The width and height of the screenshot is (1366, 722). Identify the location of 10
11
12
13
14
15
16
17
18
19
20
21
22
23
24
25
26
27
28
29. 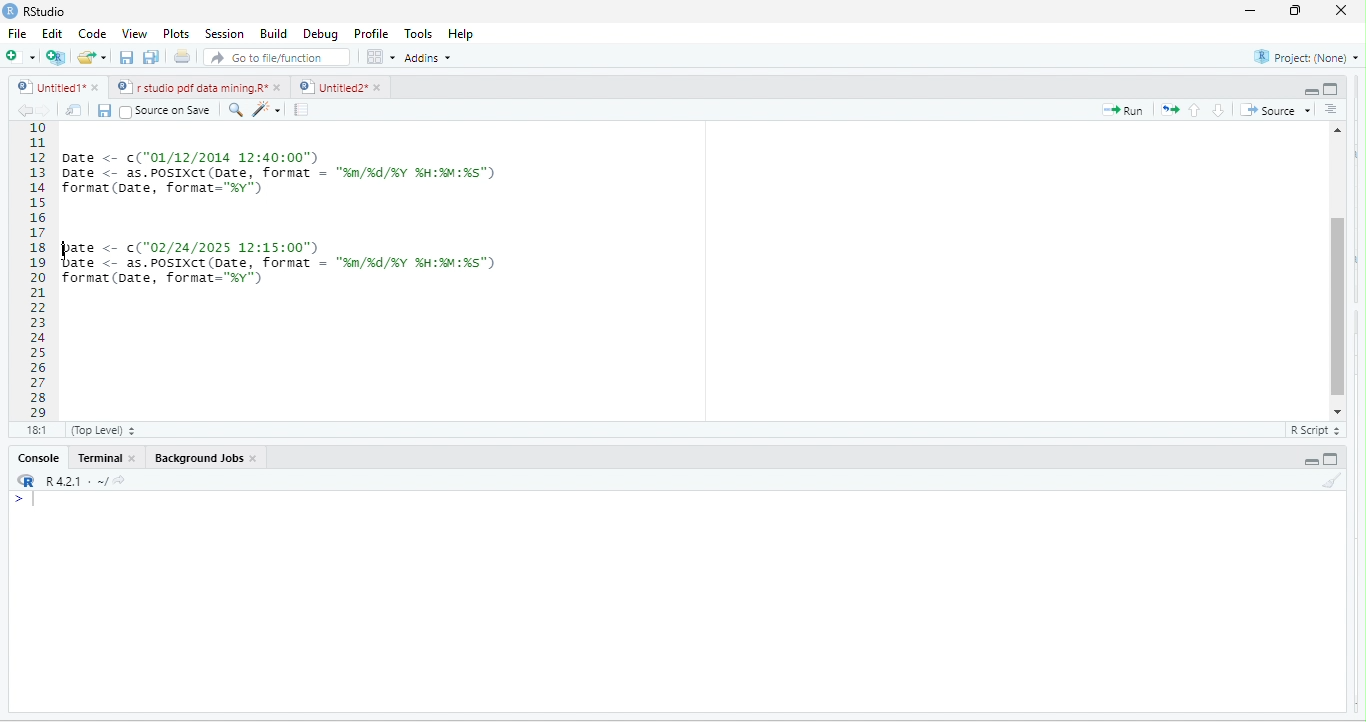
(30, 270).